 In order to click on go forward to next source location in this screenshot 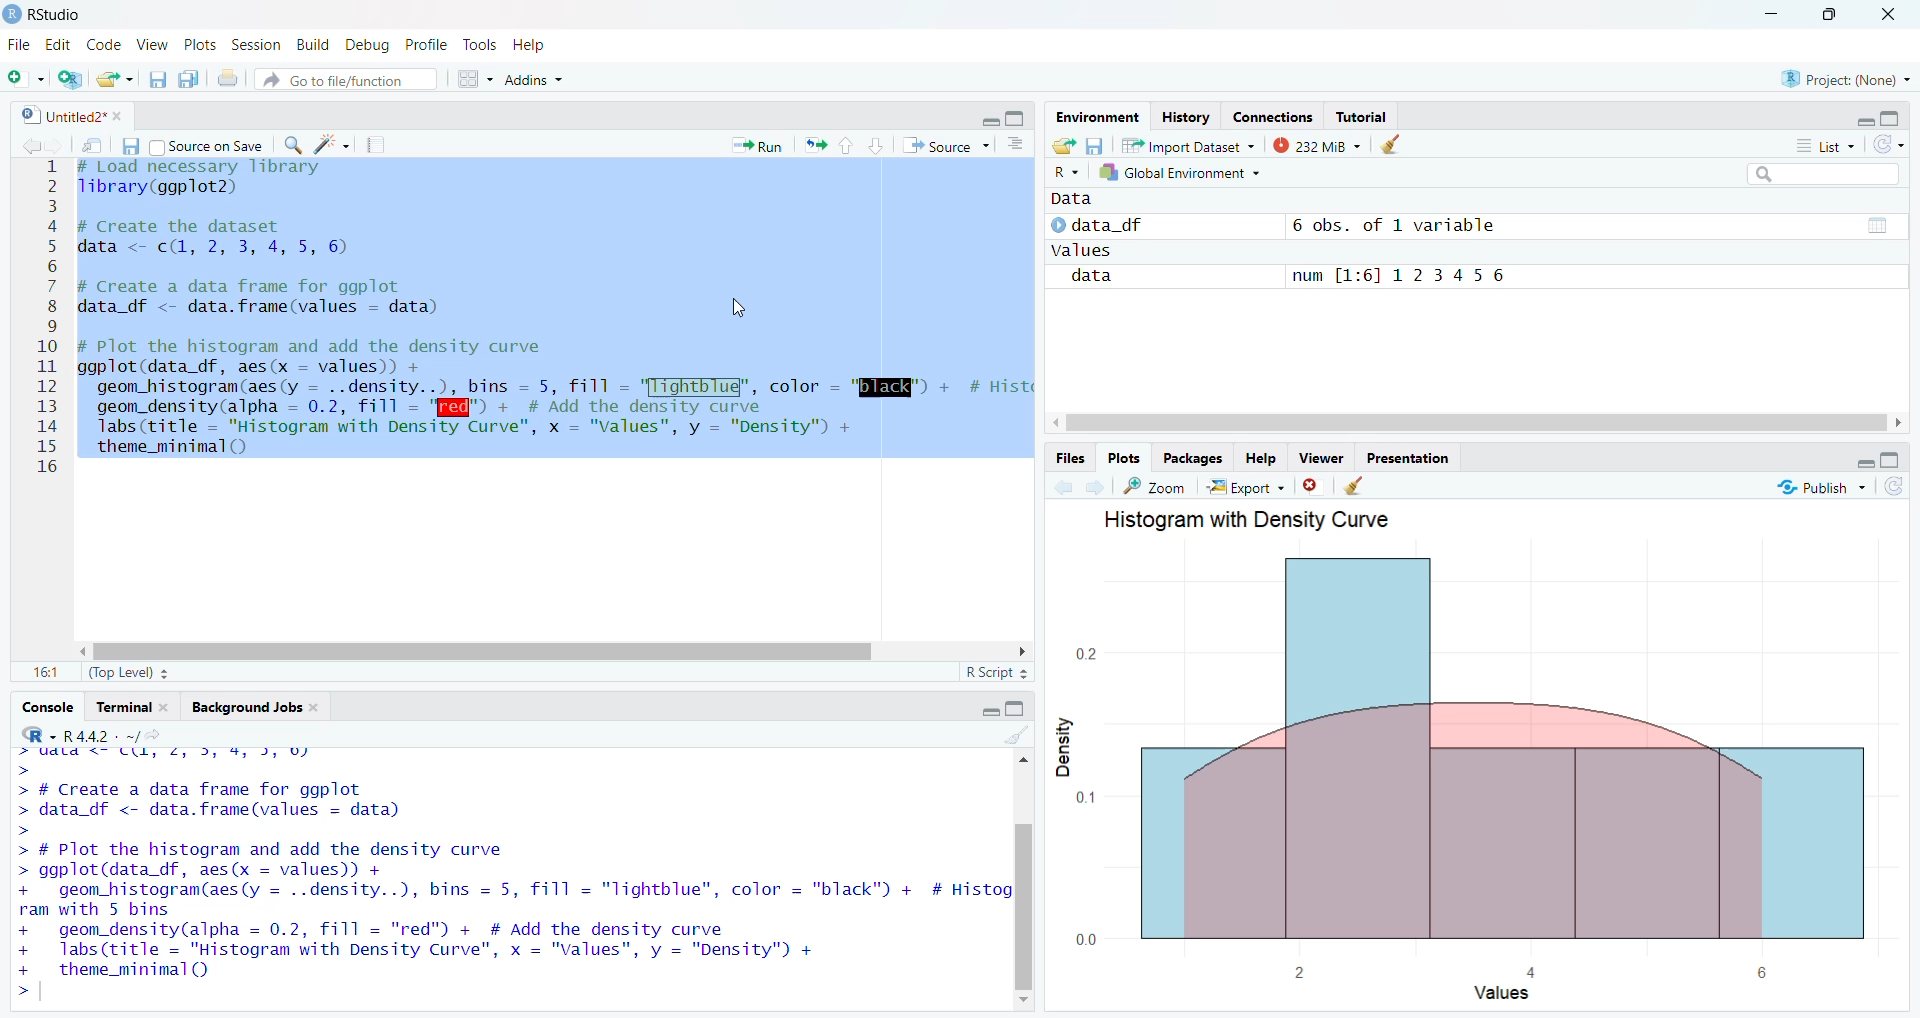, I will do `click(58, 145)`.